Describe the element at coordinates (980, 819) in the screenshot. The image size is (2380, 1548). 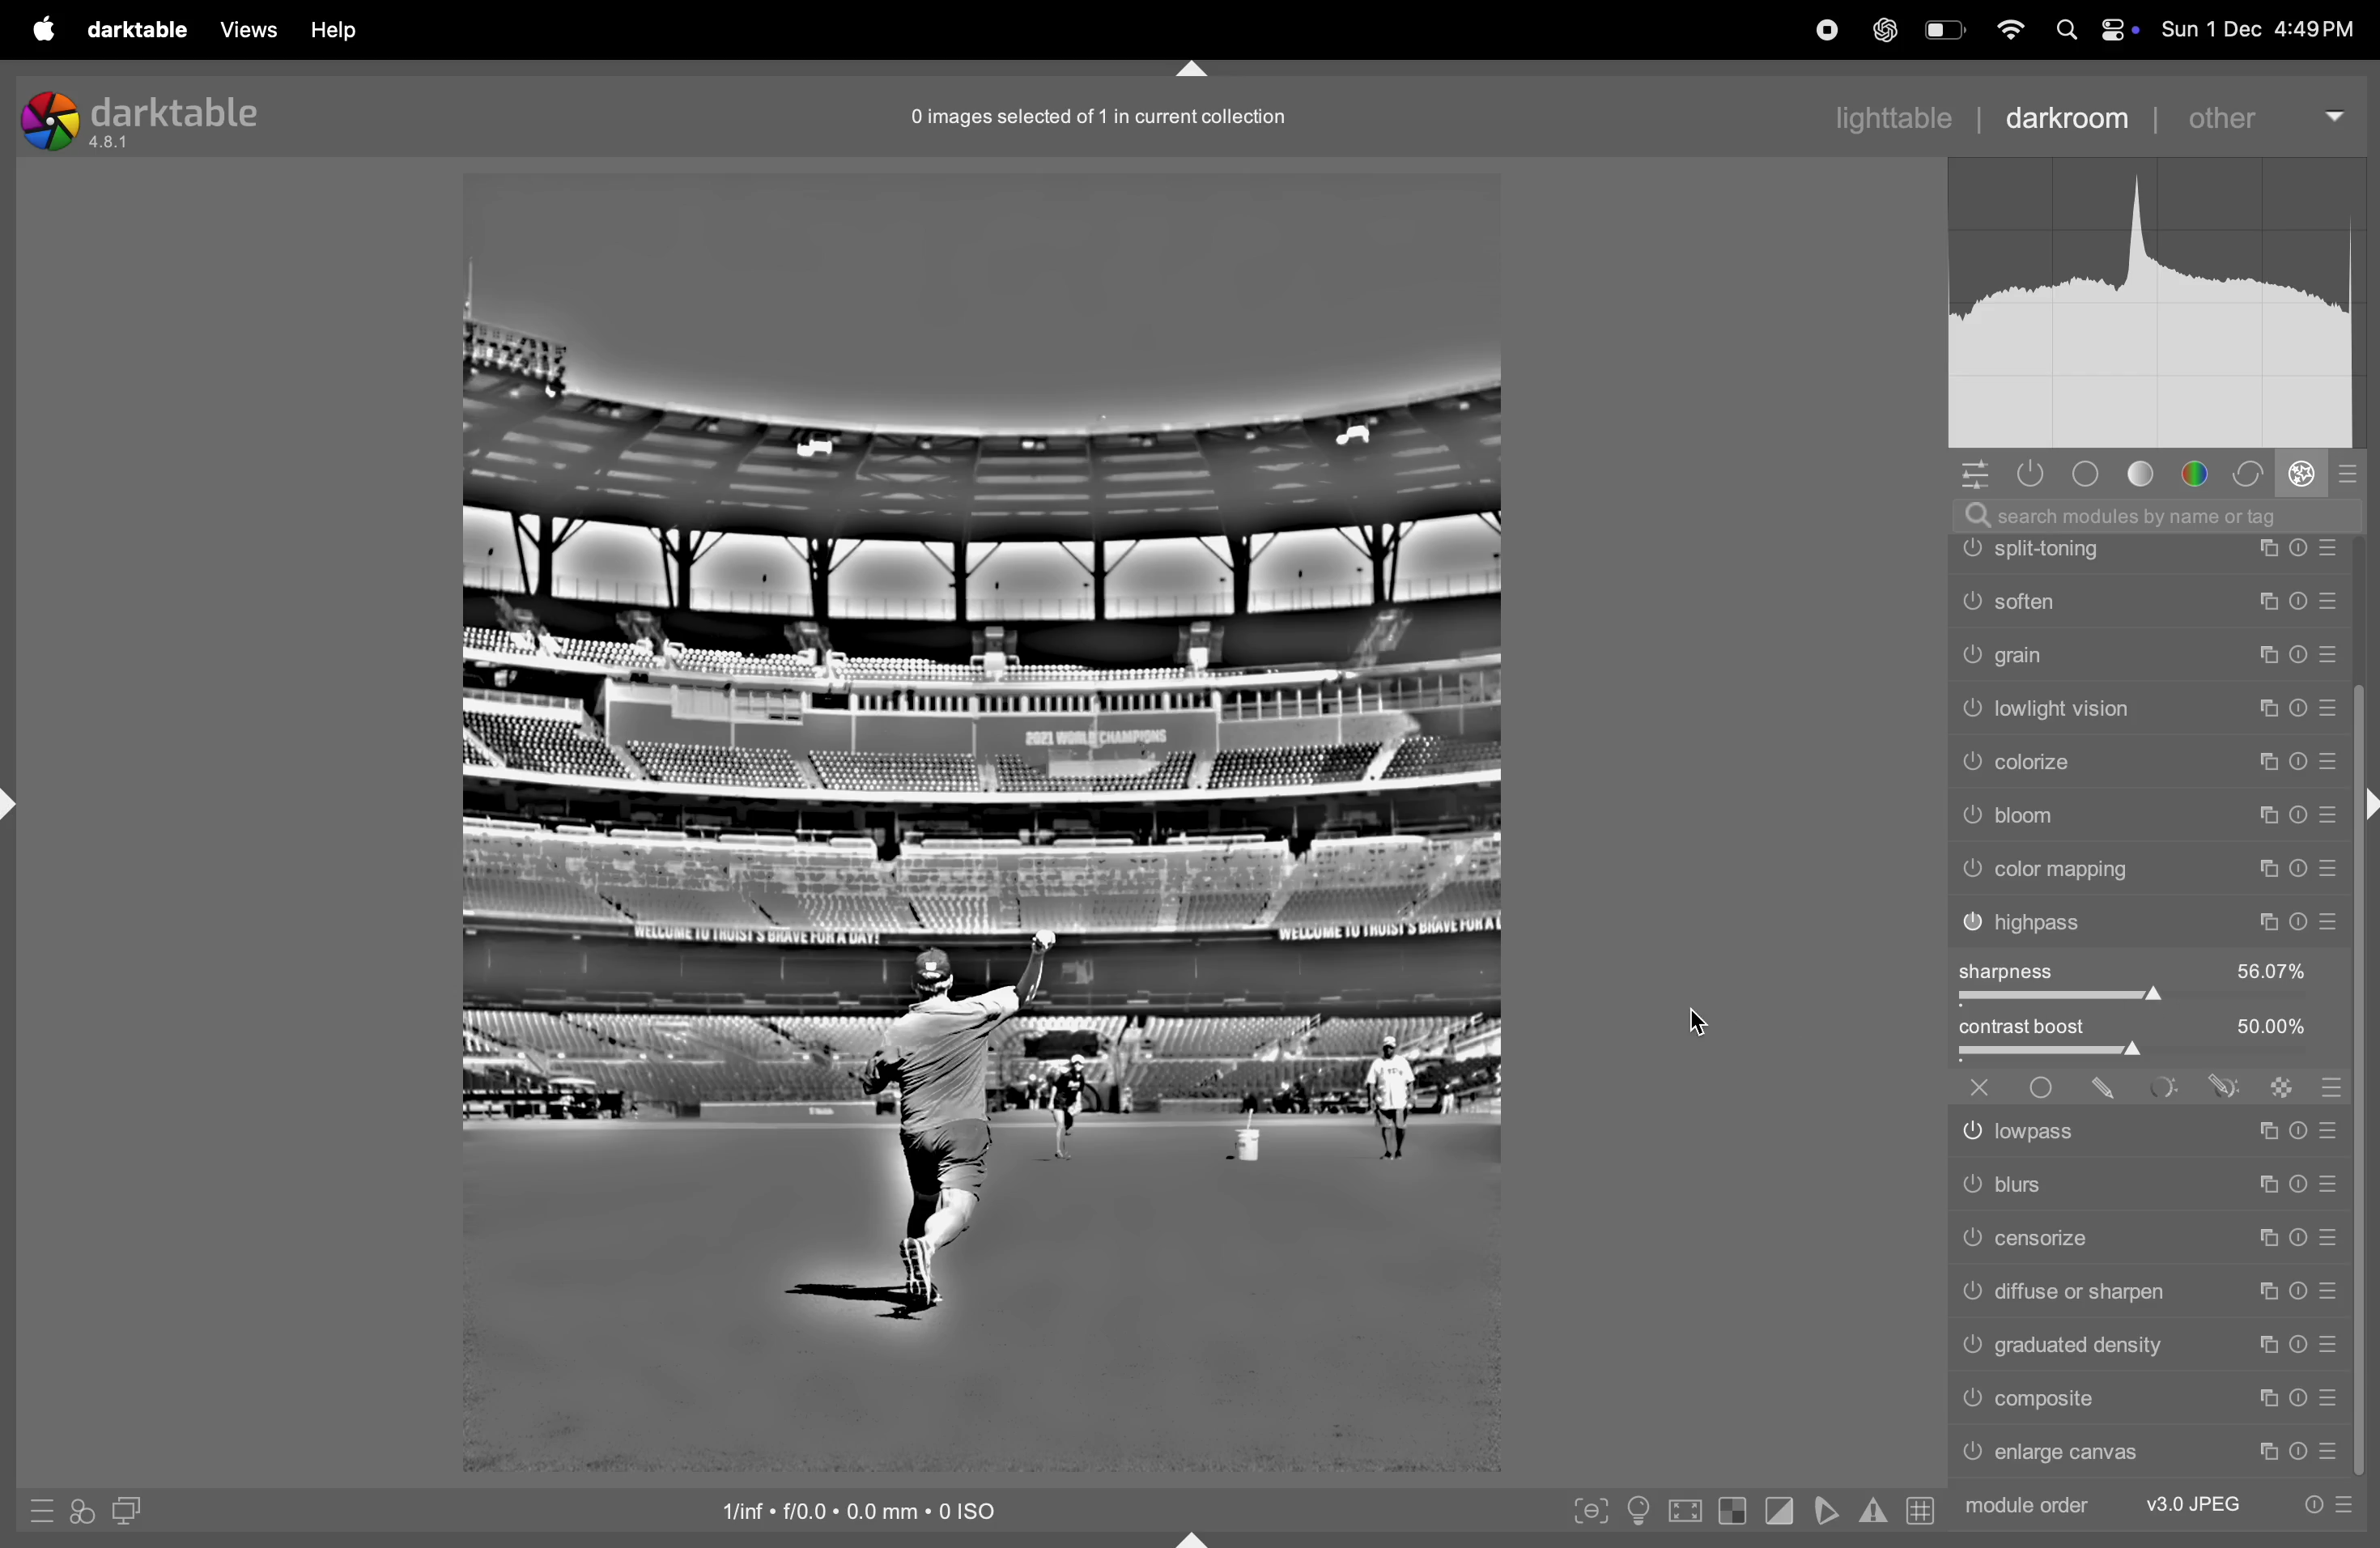
I see `image` at that location.